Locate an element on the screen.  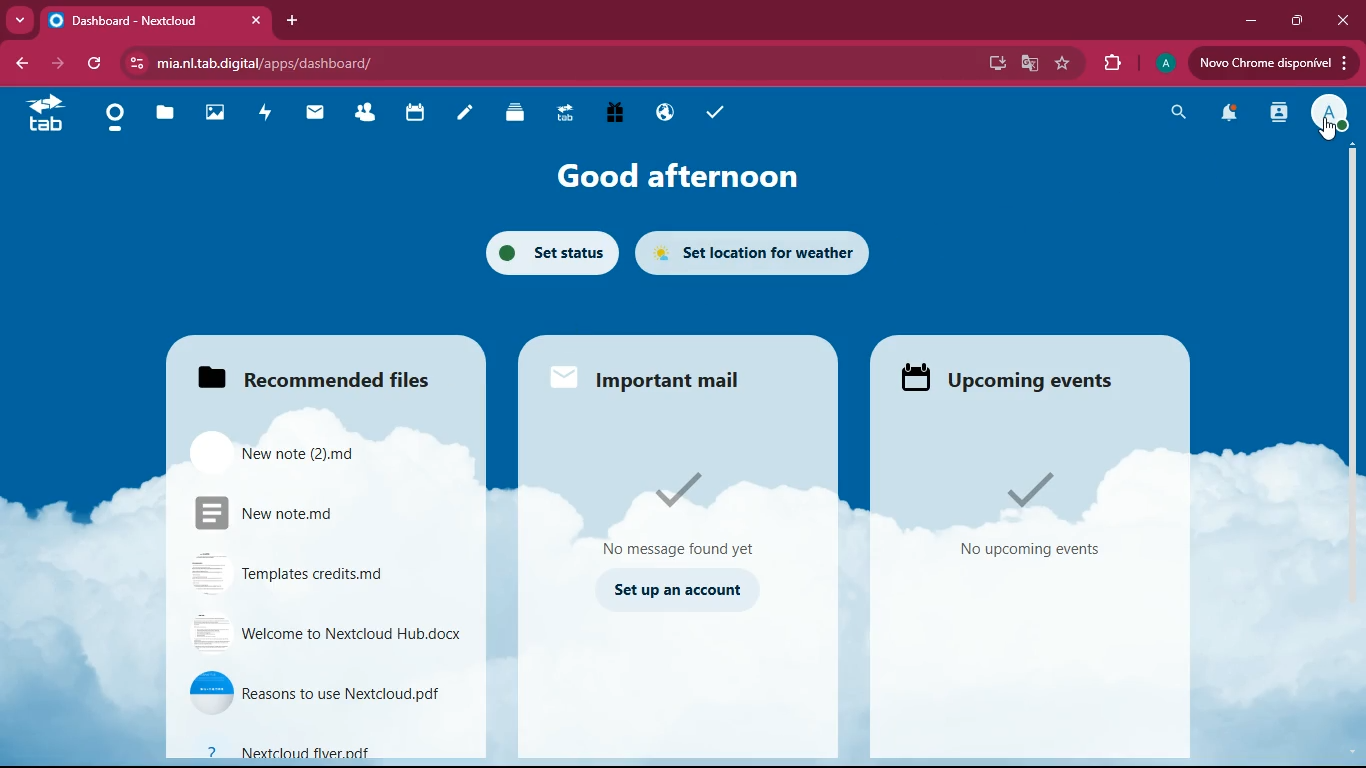
set status is located at coordinates (539, 254).